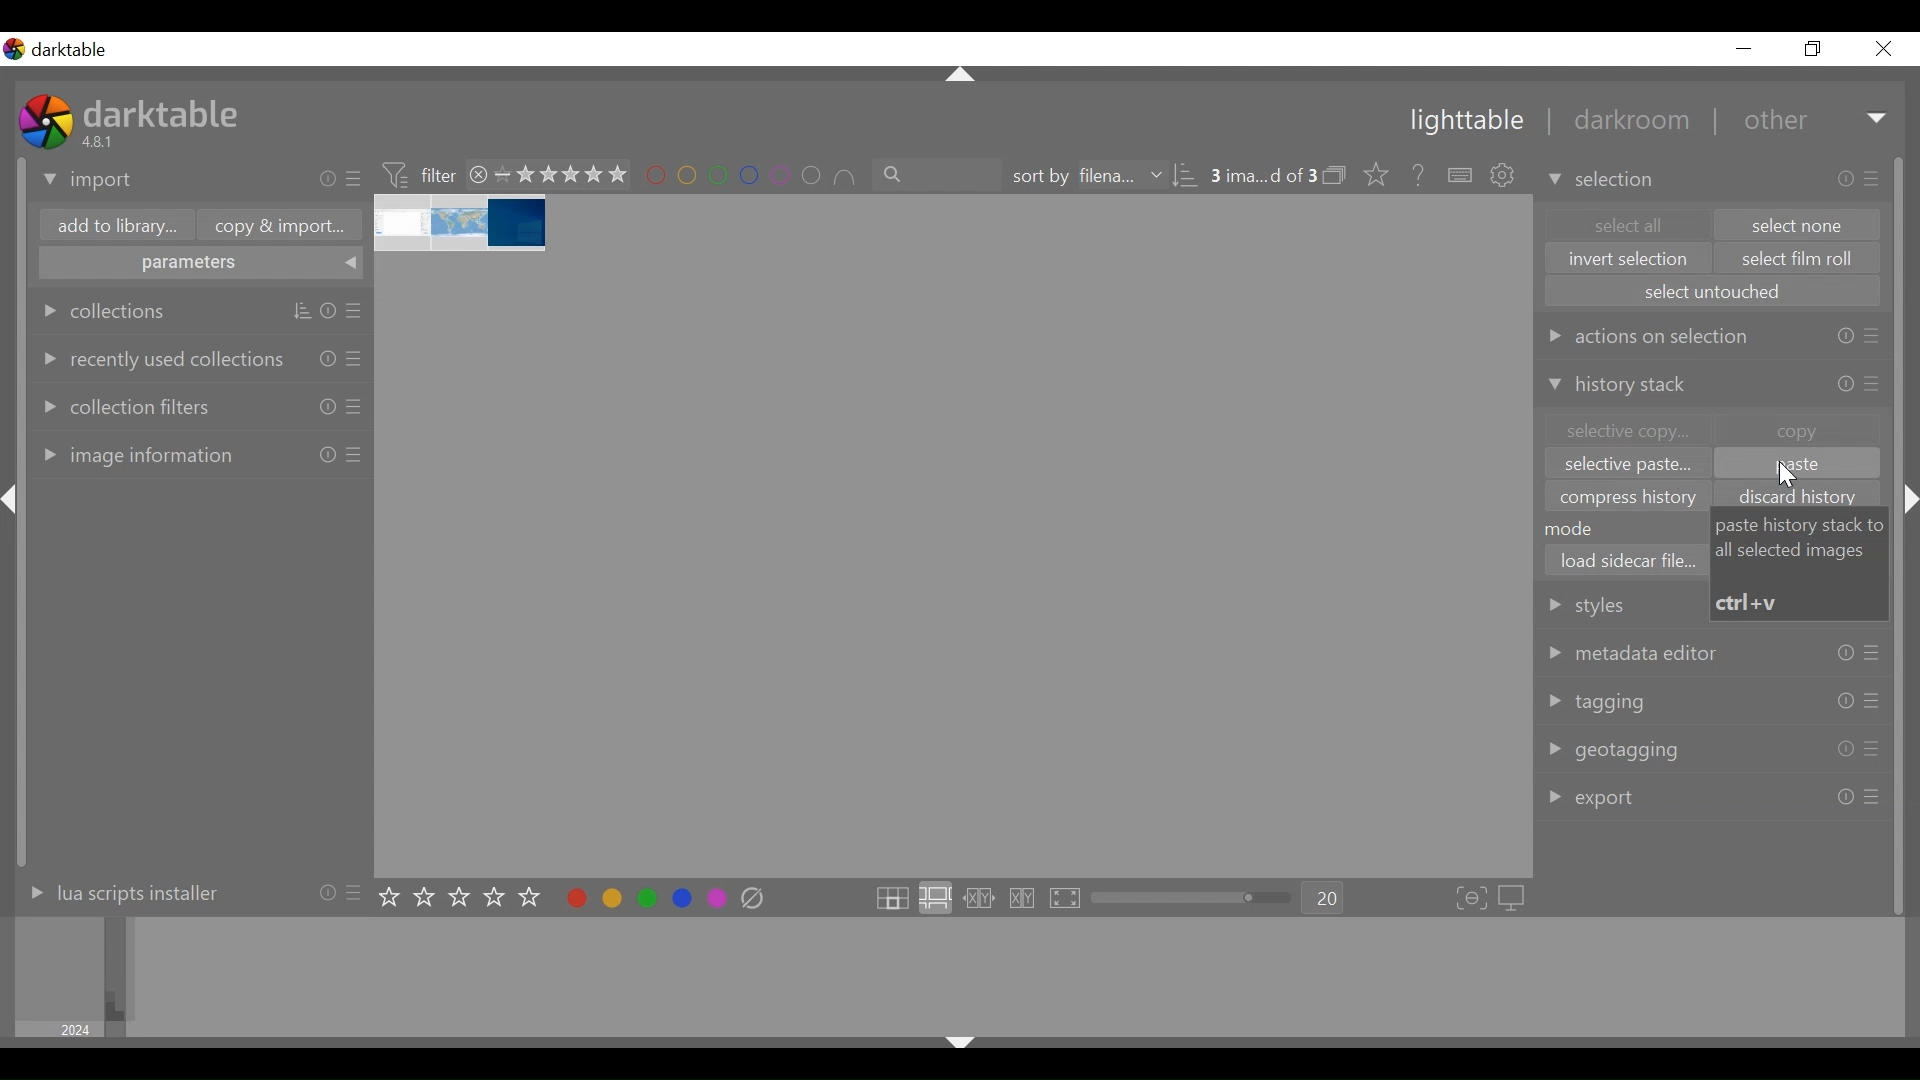 The image size is (1920, 1080). Describe the element at coordinates (561, 176) in the screenshot. I see `range rating` at that location.